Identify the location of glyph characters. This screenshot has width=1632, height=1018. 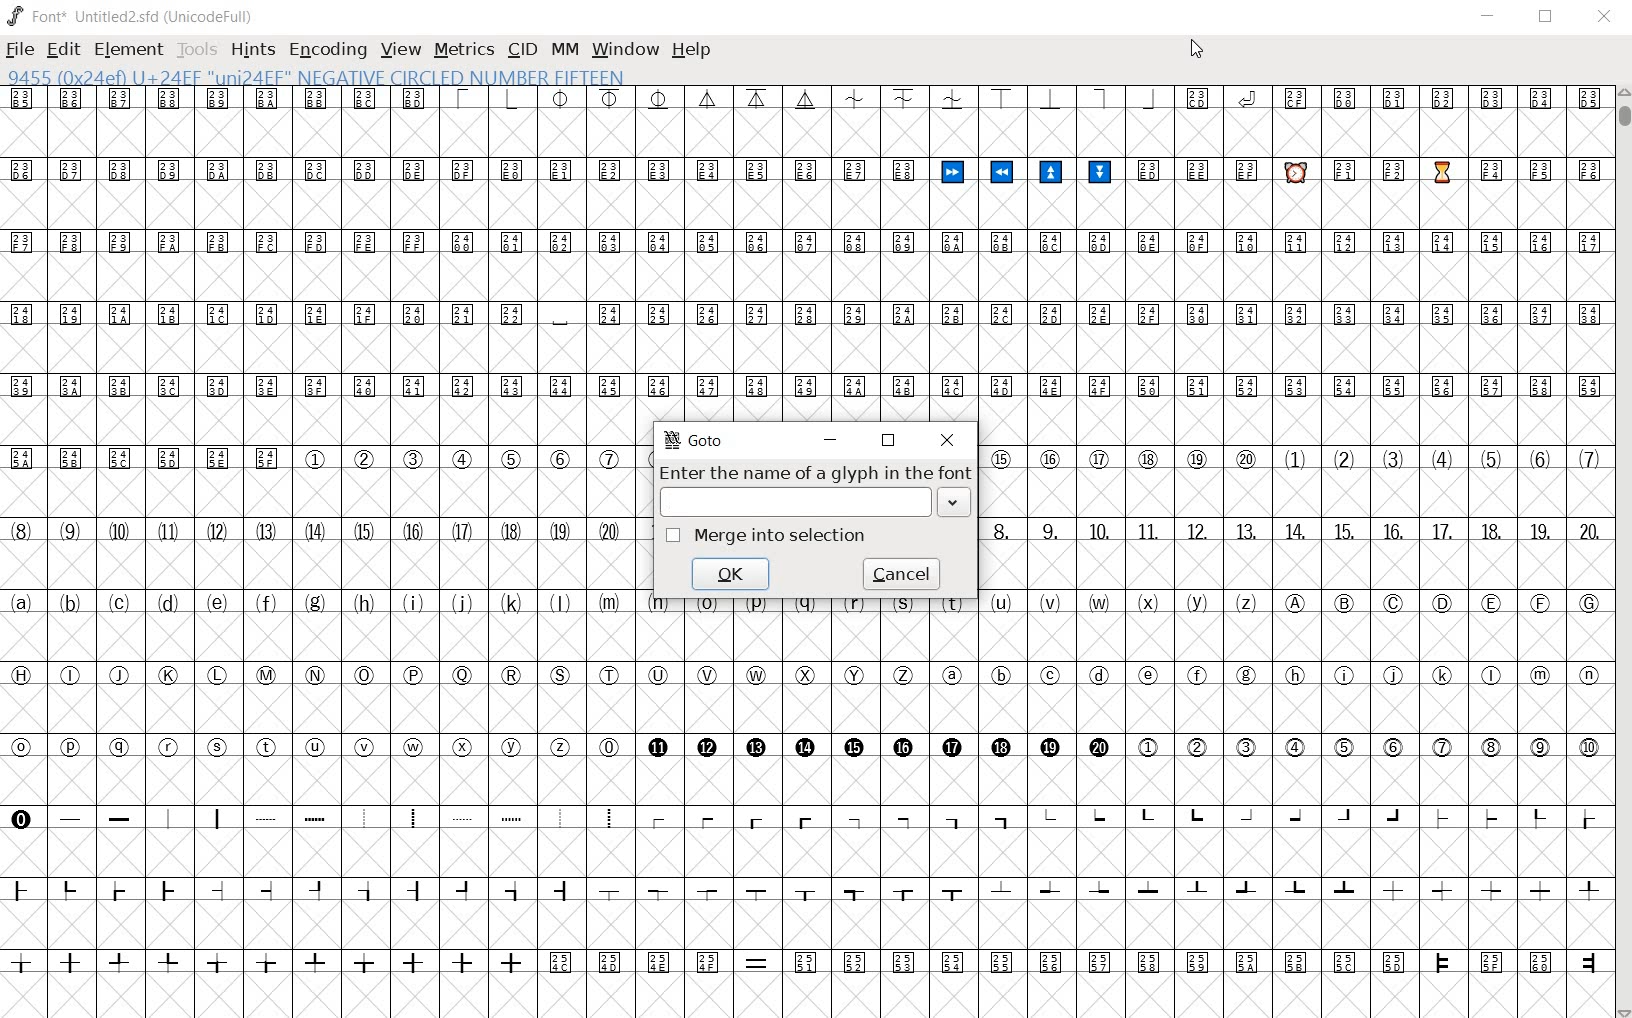
(1124, 836).